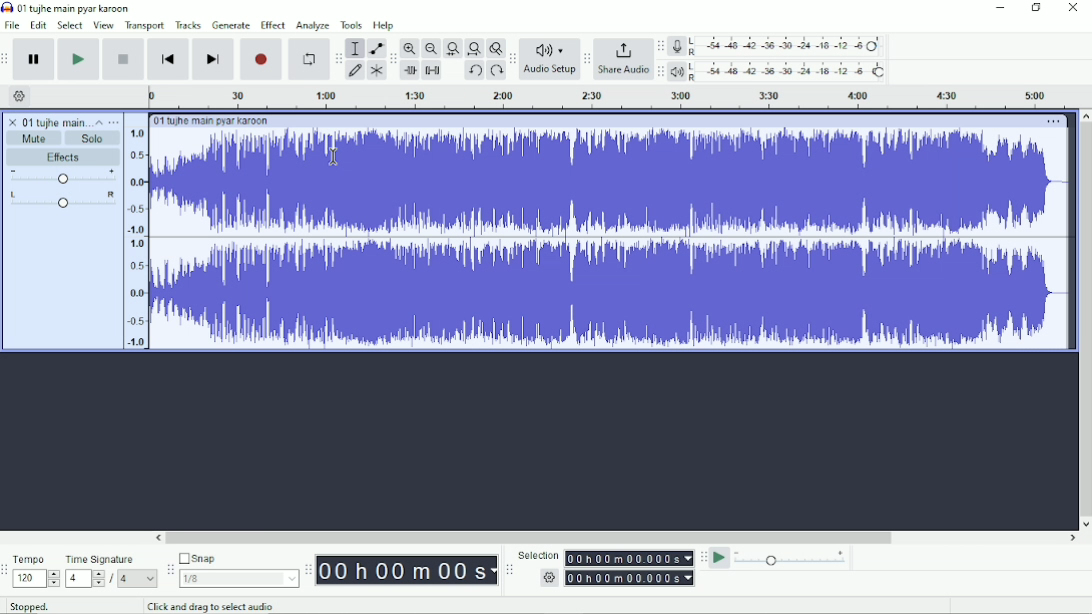  I want to click on View, so click(104, 25).